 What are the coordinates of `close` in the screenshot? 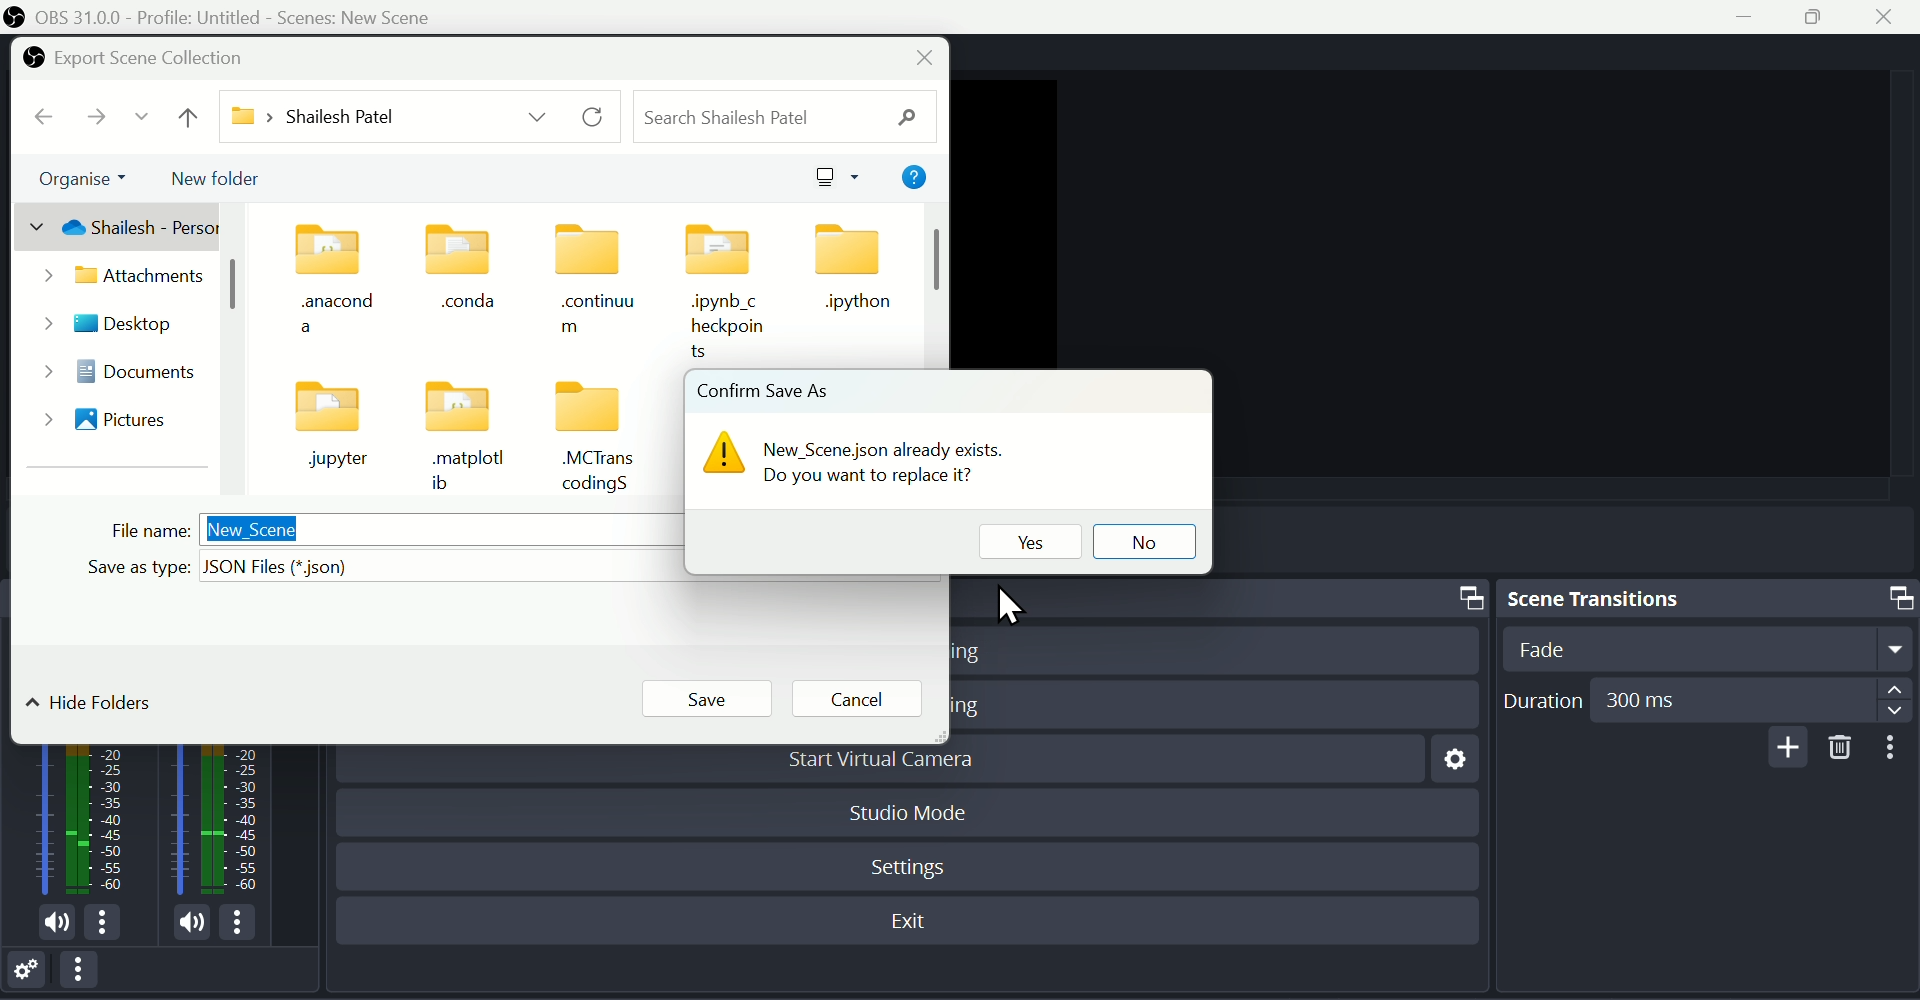 It's located at (925, 58).